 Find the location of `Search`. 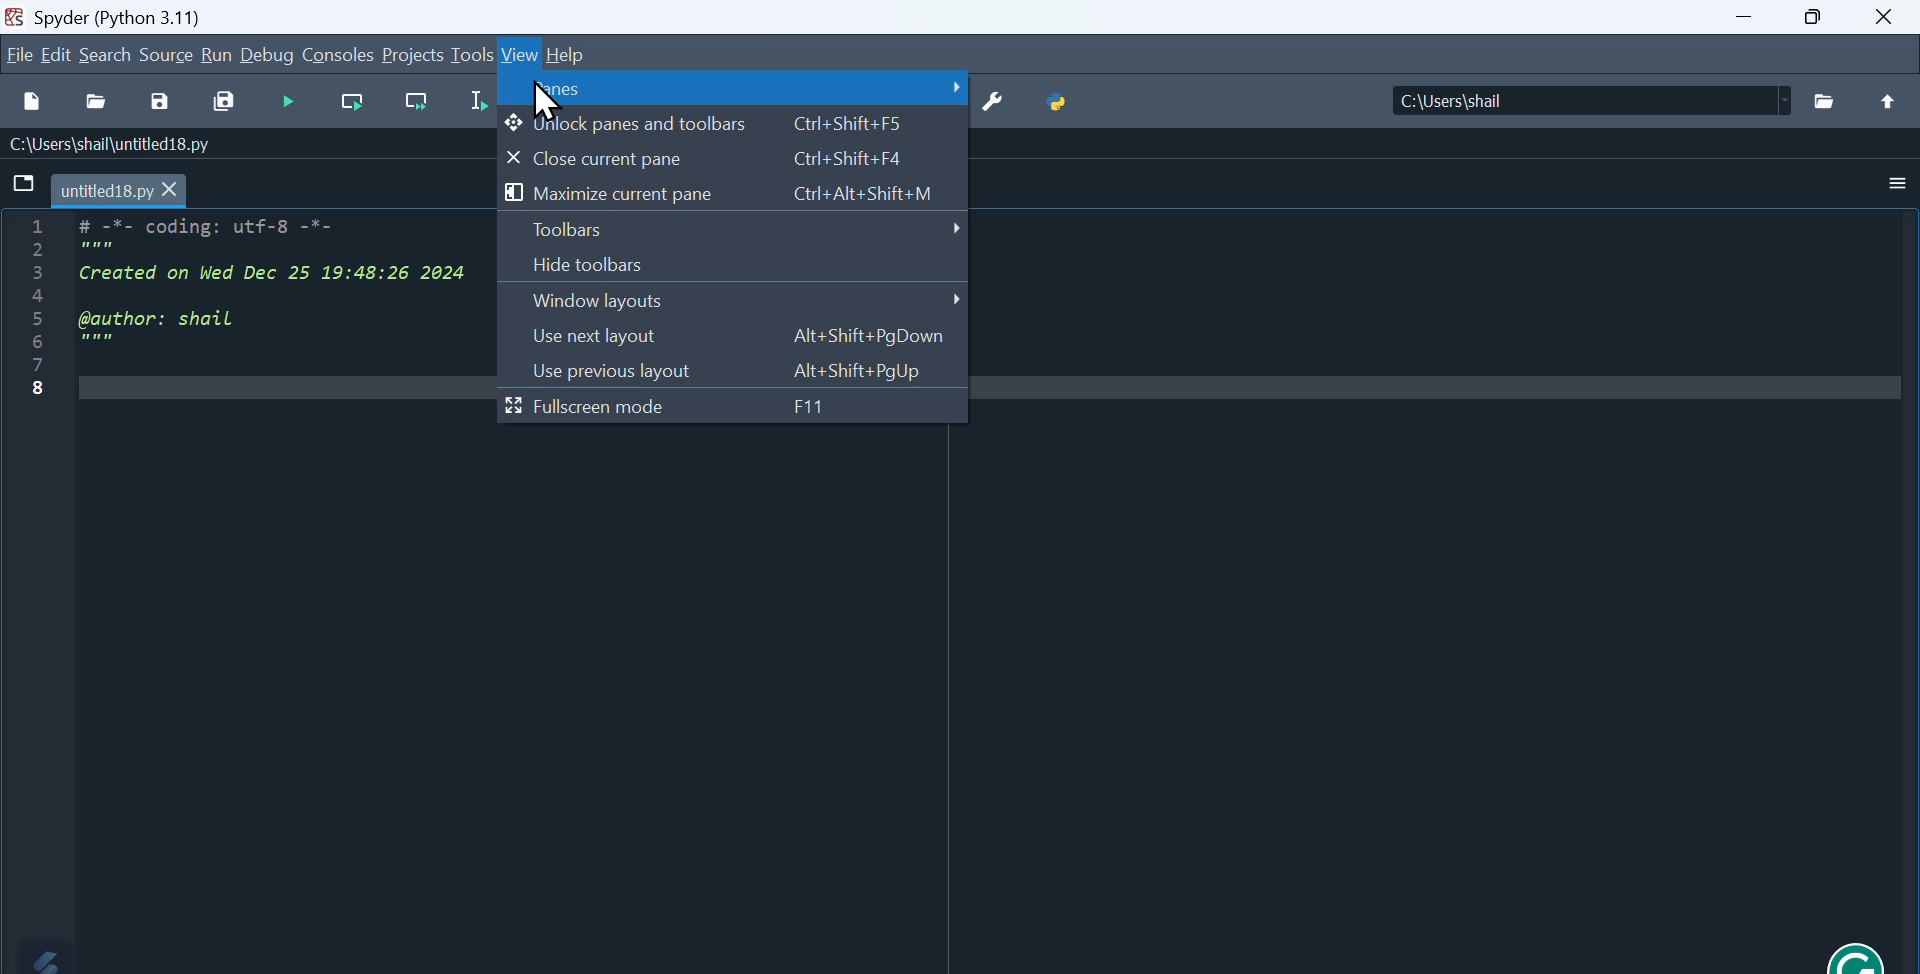

Search is located at coordinates (108, 55).